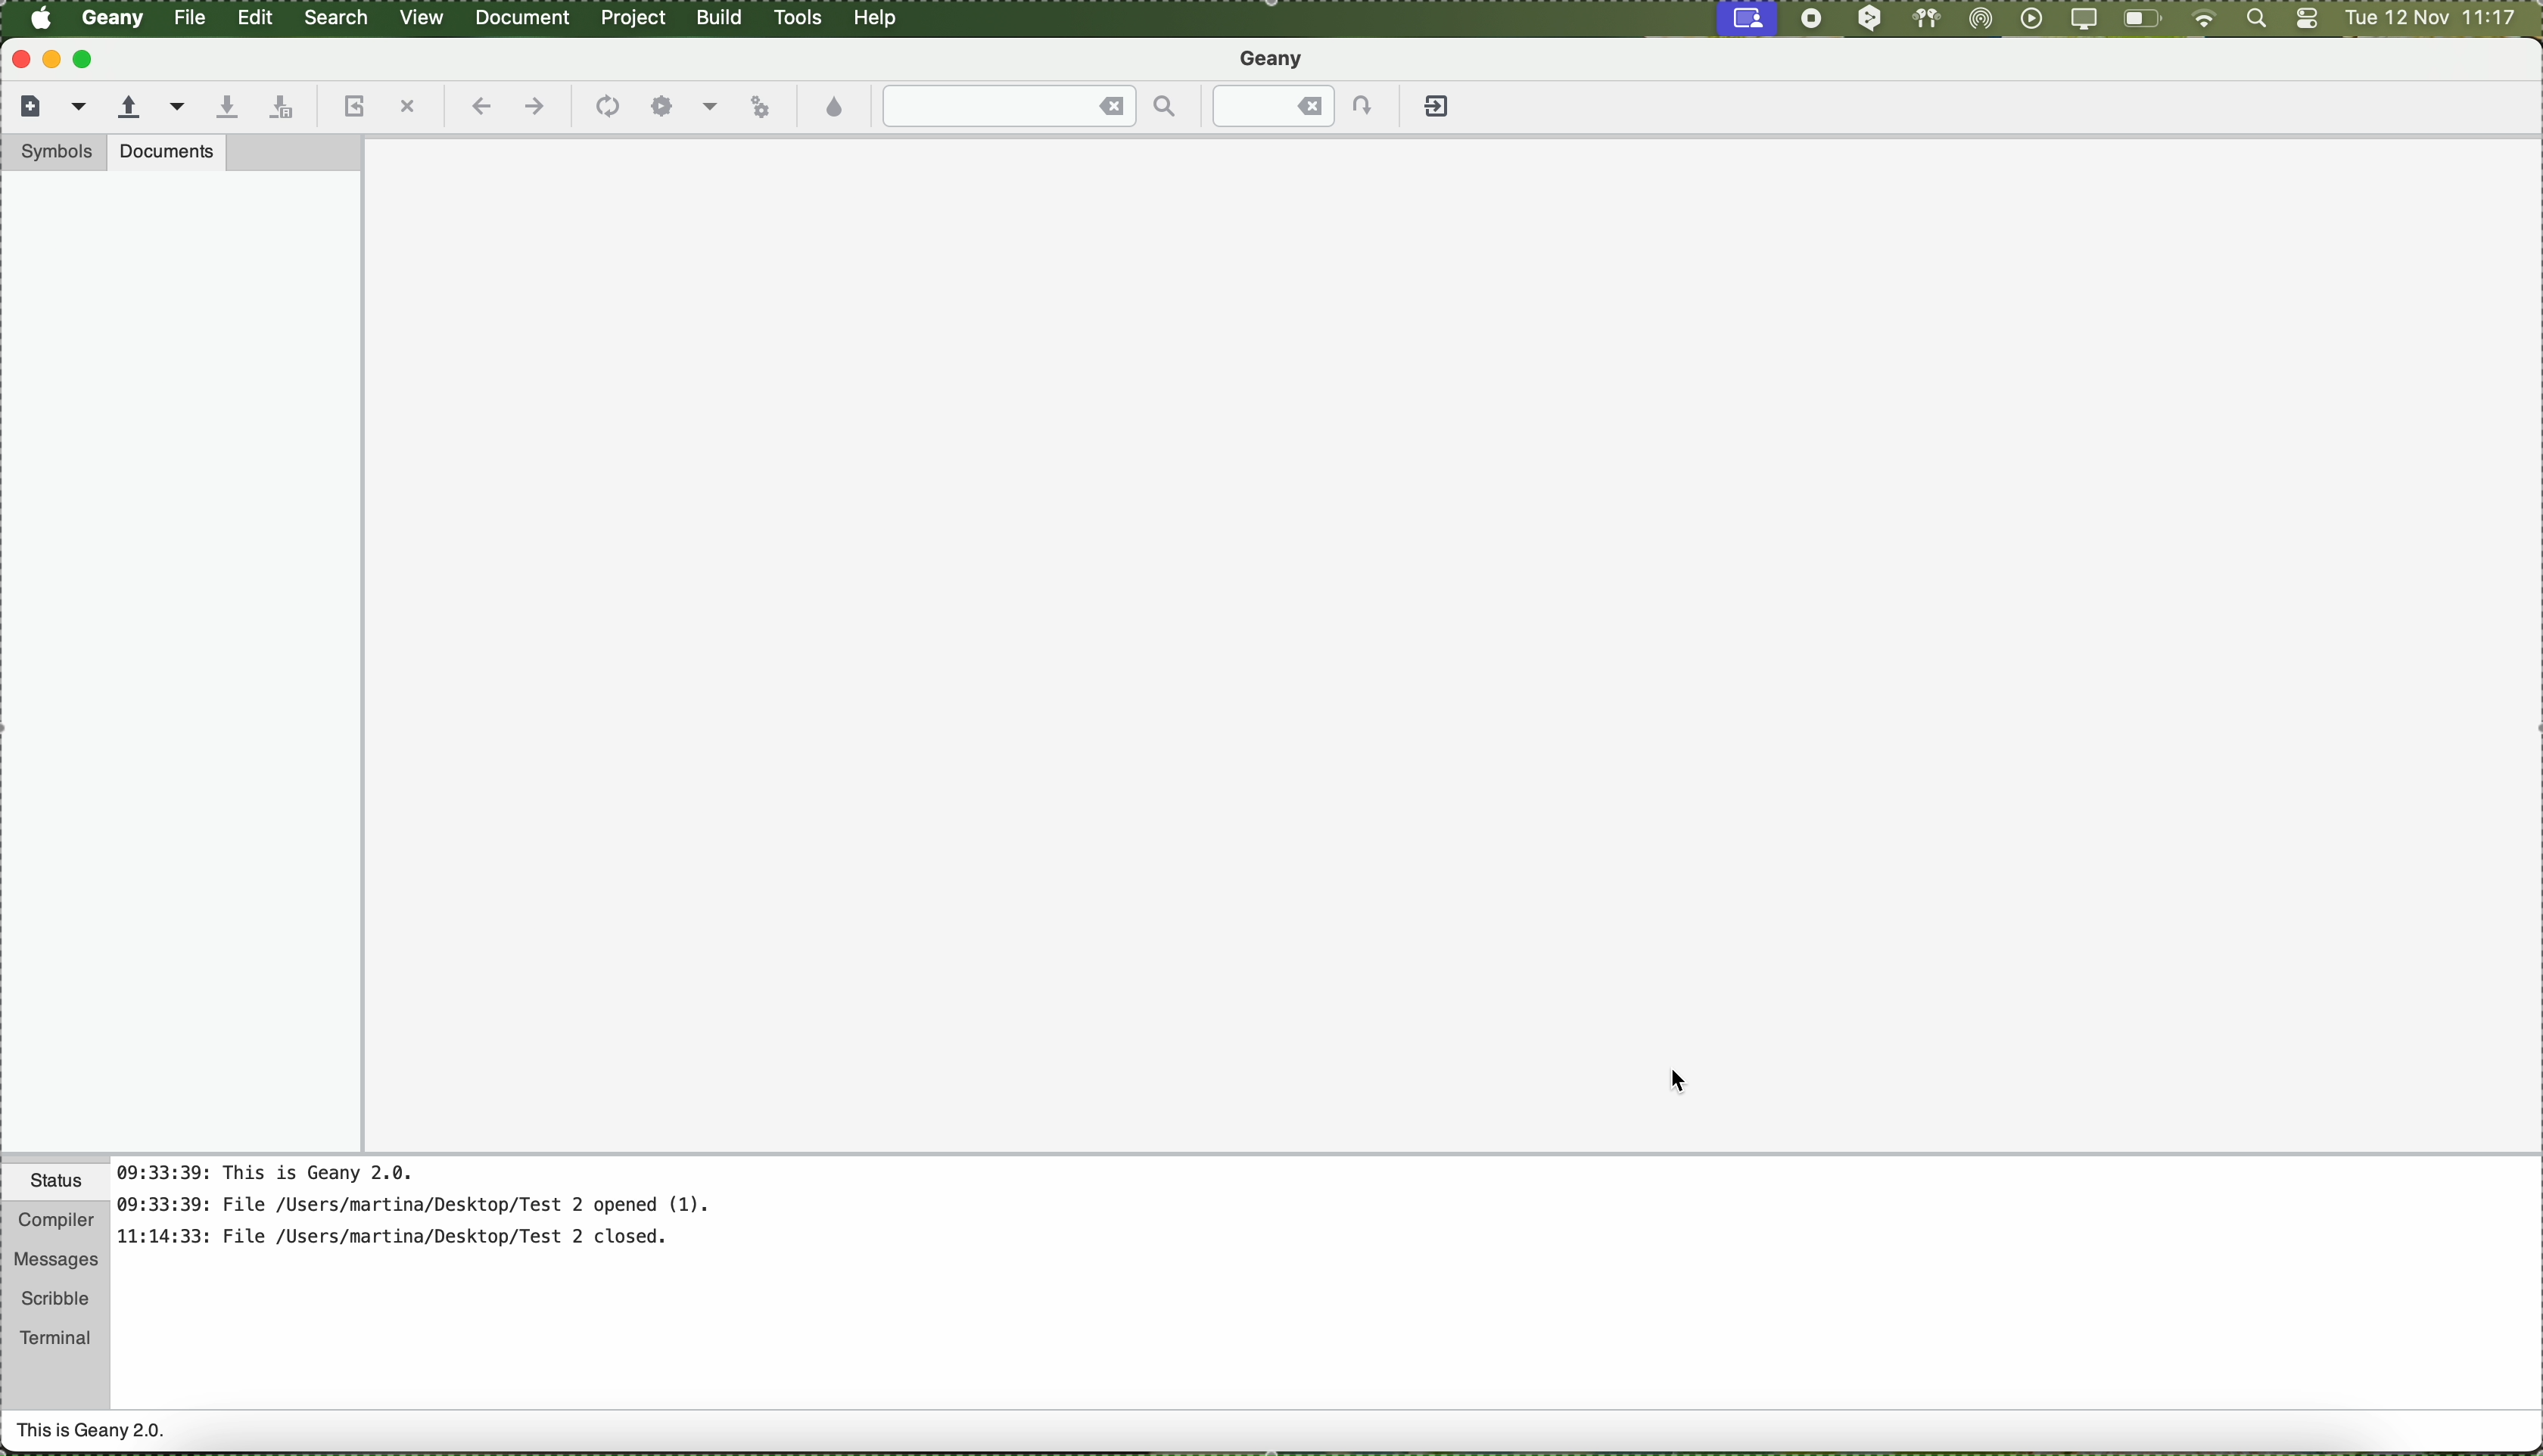 Image resolution: width=2543 pixels, height=1456 pixels. Describe the element at coordinates (2143, 22) in the screenshot. I see `battery` at that location.